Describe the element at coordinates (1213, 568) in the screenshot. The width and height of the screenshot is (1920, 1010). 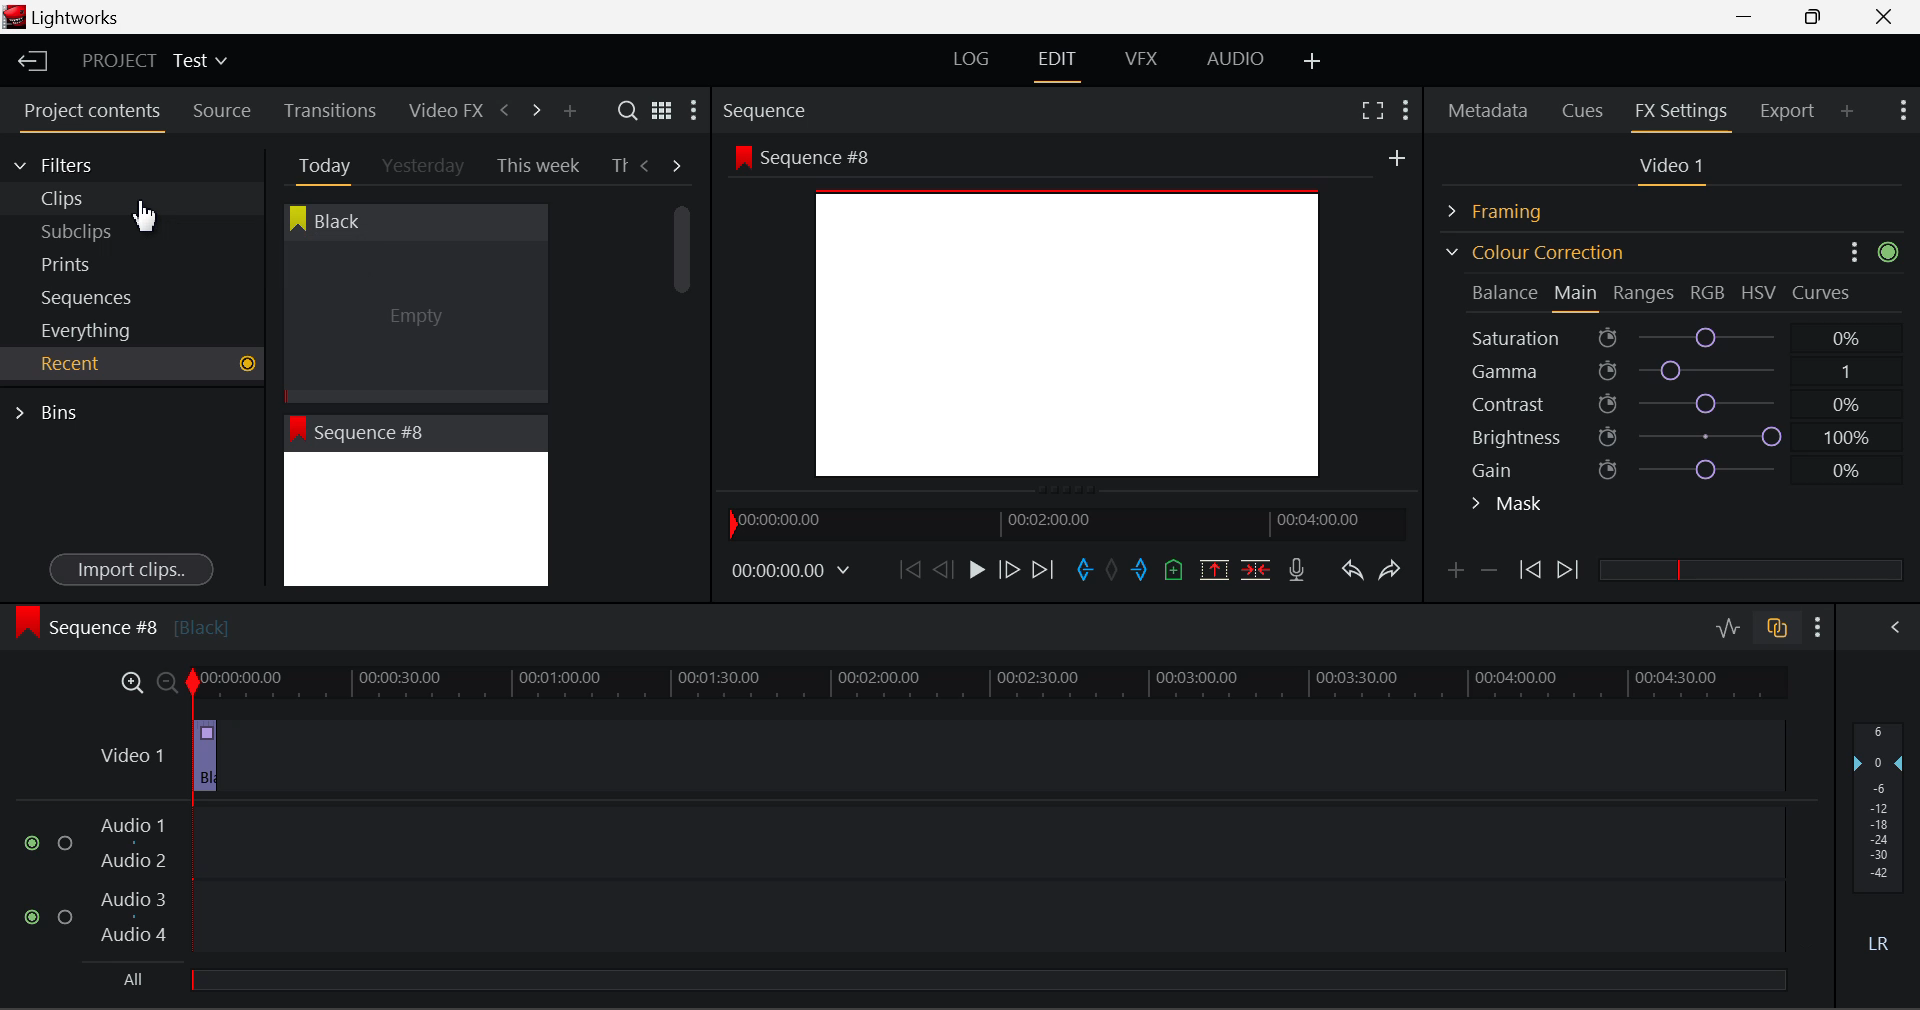
I see `Remove marked section` at that location.